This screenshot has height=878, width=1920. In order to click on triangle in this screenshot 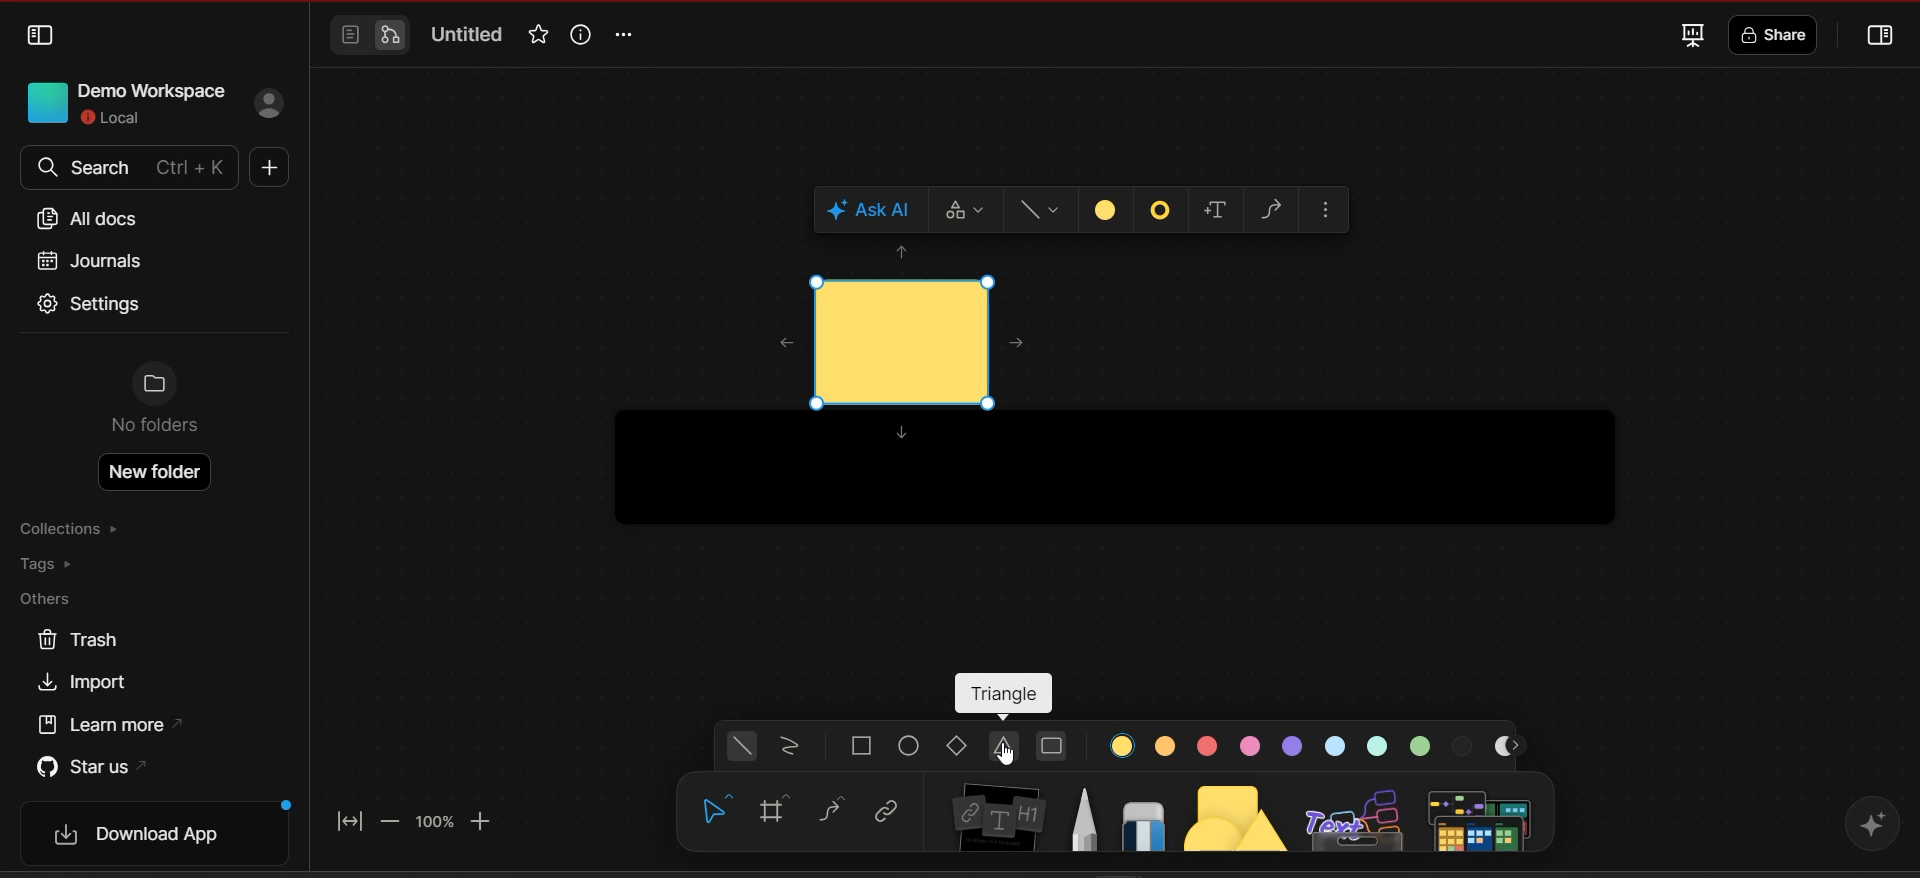, I will do `click(1001, 693)`.